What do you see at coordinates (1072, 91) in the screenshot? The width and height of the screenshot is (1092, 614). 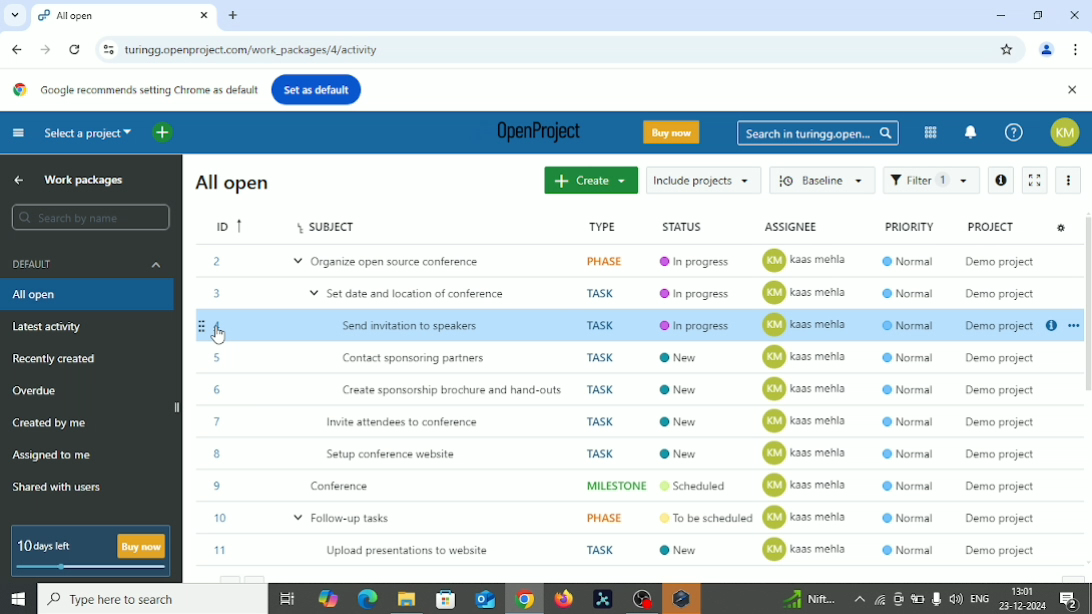 I see `Close` at bounding box center [1072, 91].